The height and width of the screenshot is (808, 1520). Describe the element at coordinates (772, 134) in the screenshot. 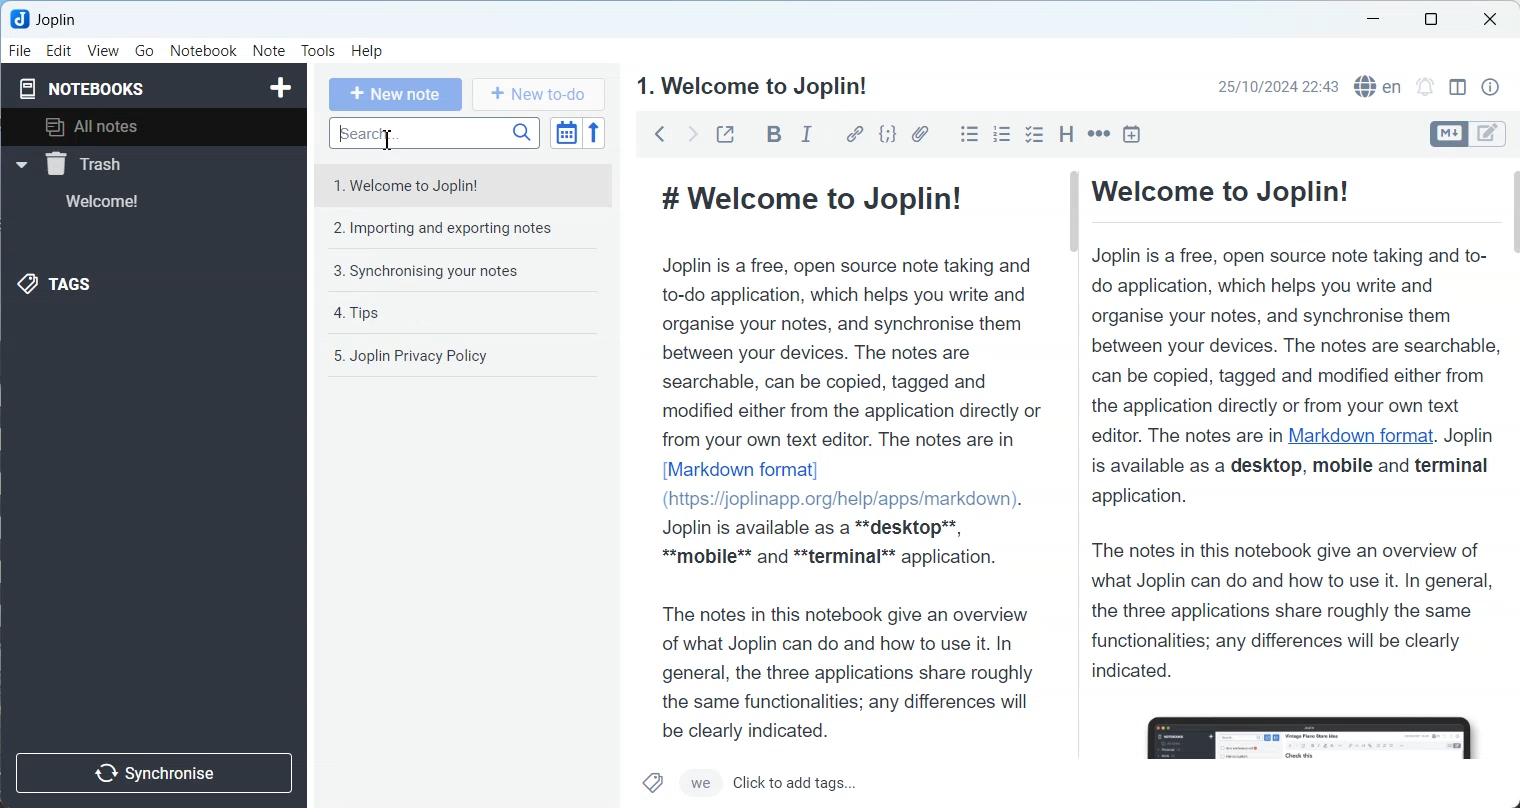

I see `Bold` at that location.